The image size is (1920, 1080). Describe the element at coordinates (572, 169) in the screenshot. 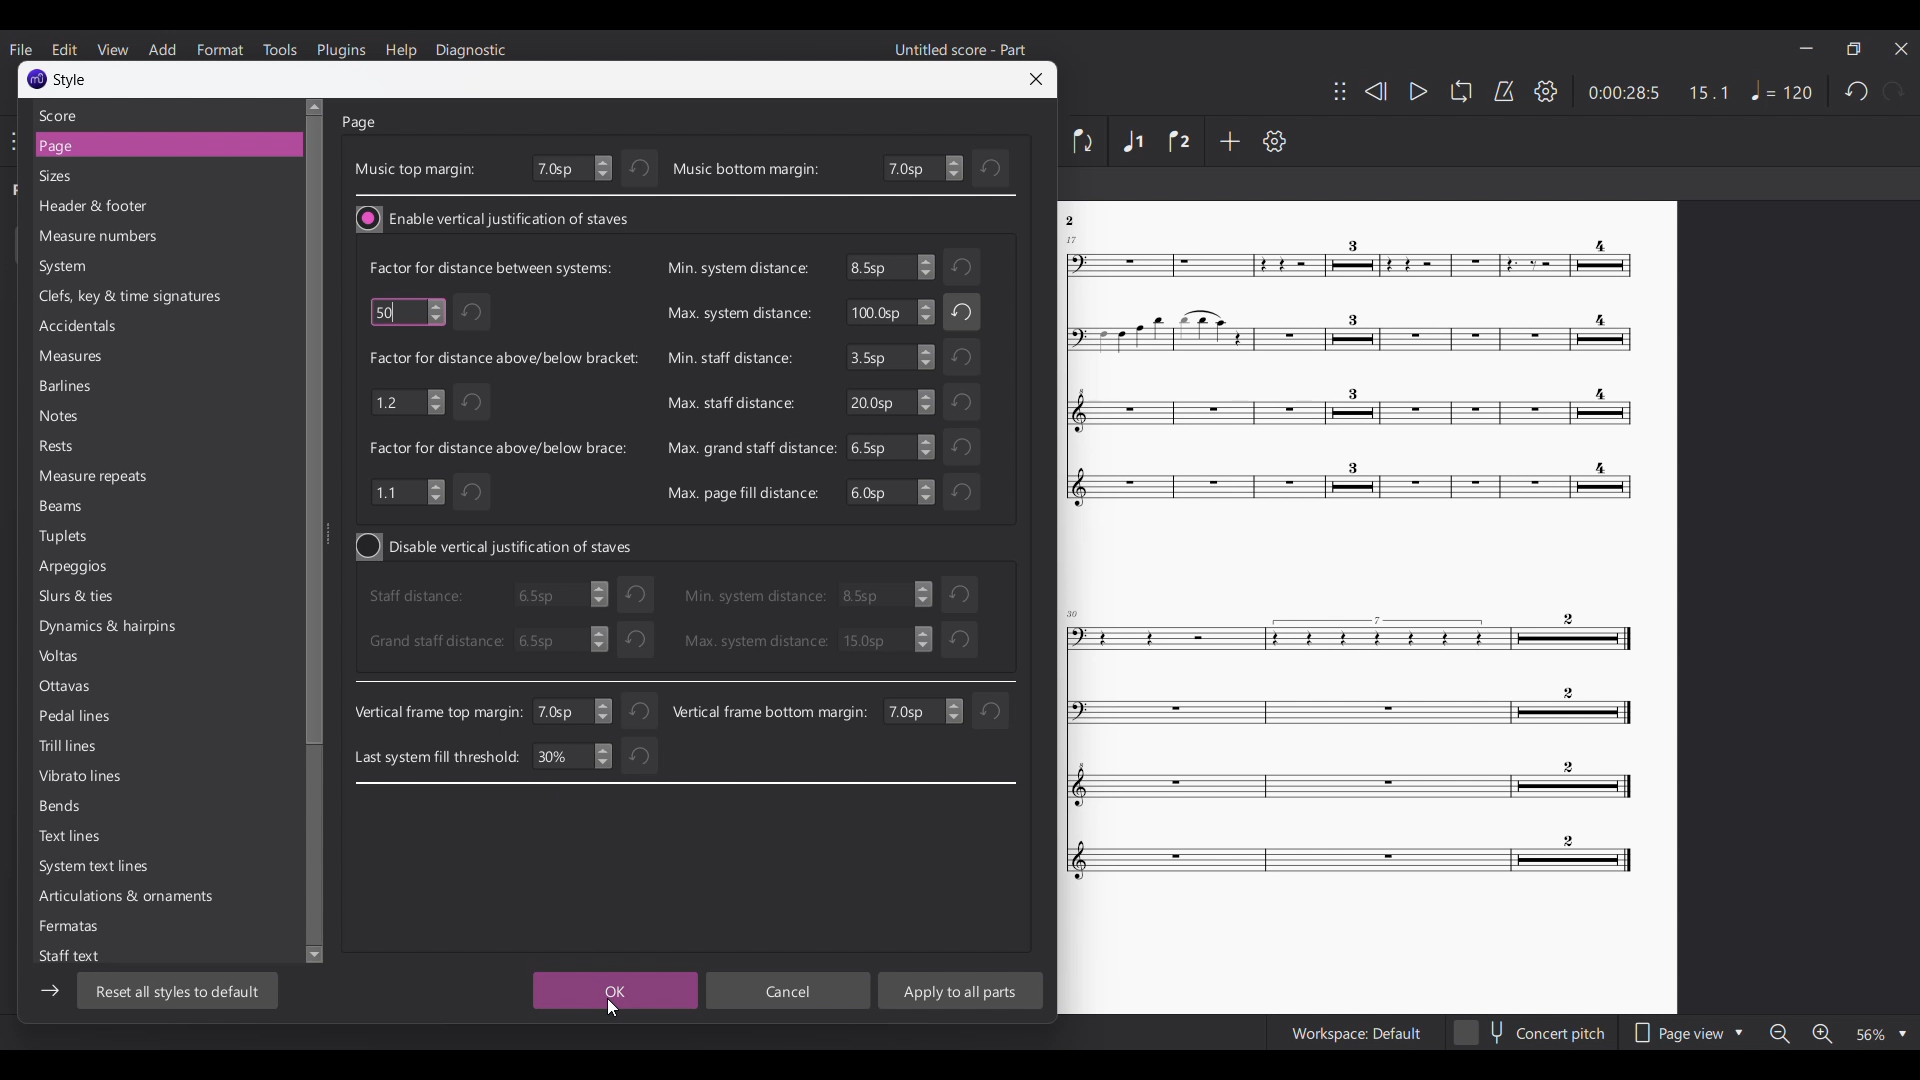

I see `Top margin settings` at that location.